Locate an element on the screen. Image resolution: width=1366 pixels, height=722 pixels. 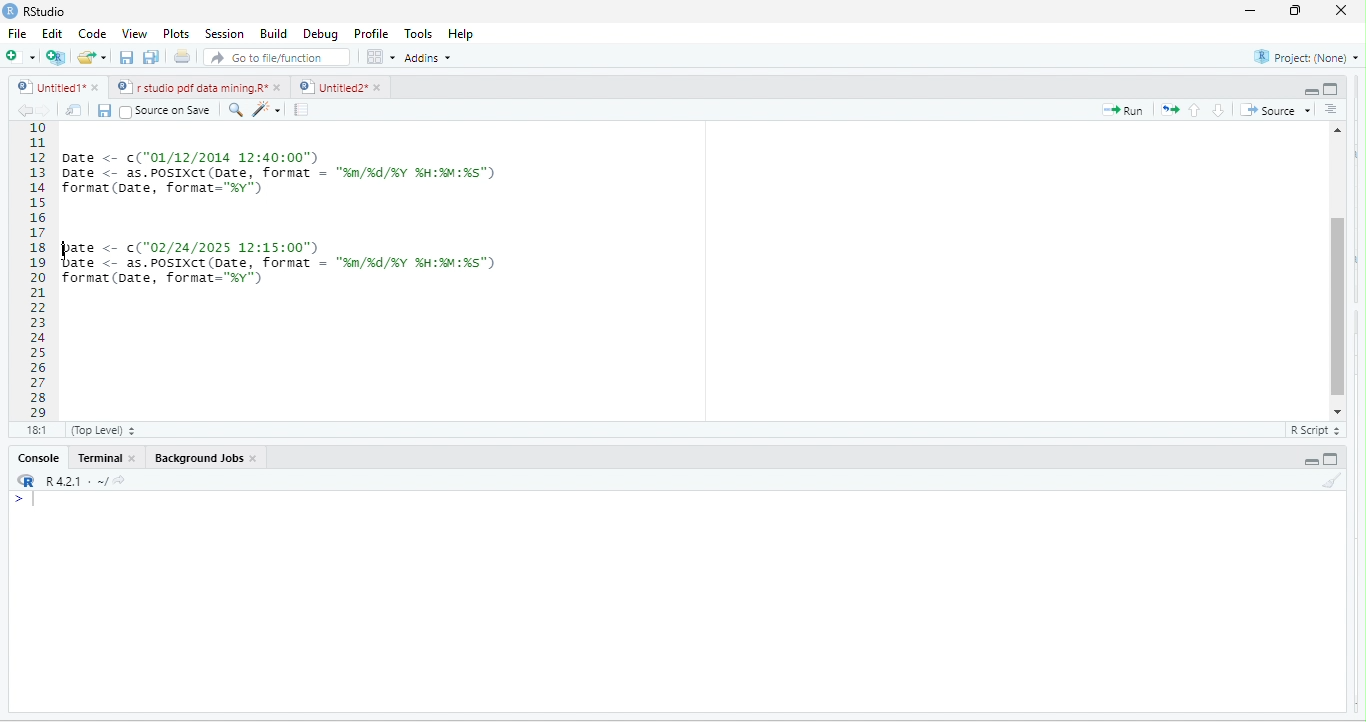
scroll down is located at coordinates (1337, 411).